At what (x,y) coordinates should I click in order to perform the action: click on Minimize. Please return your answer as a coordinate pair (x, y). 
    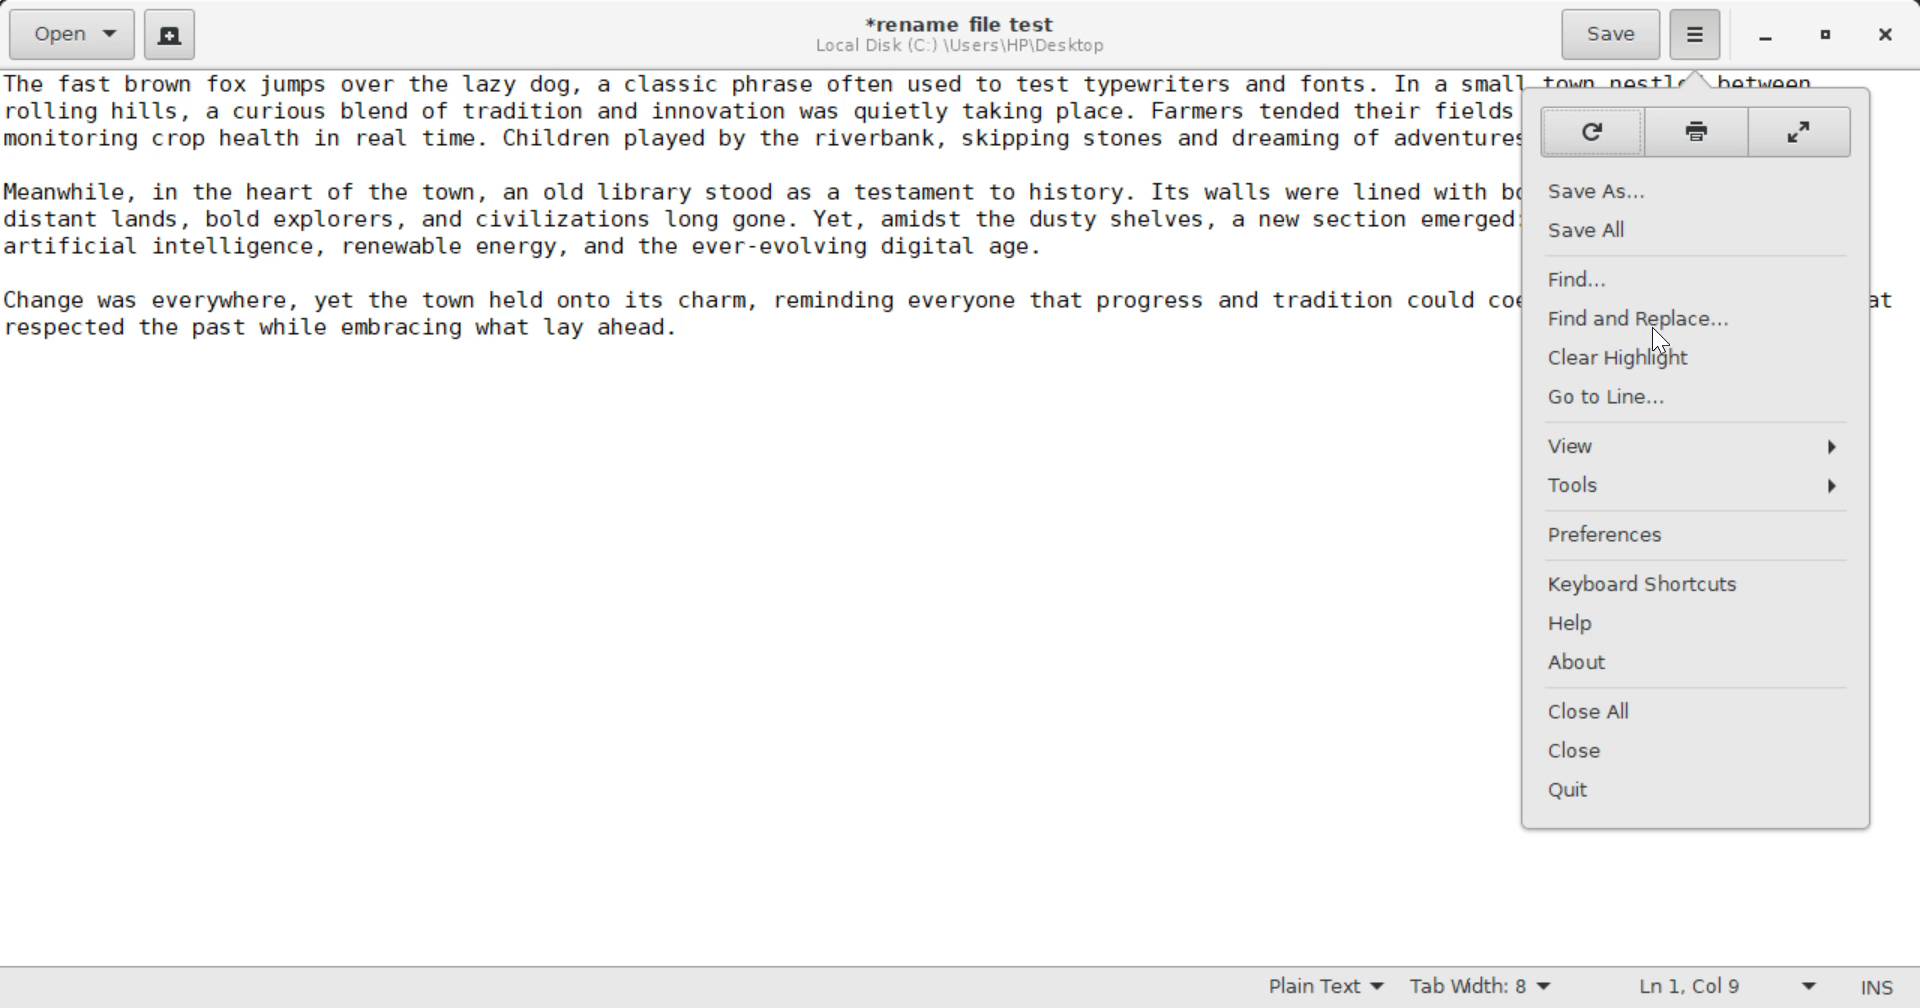
    Looking at the image, I should click on (1828, 34).